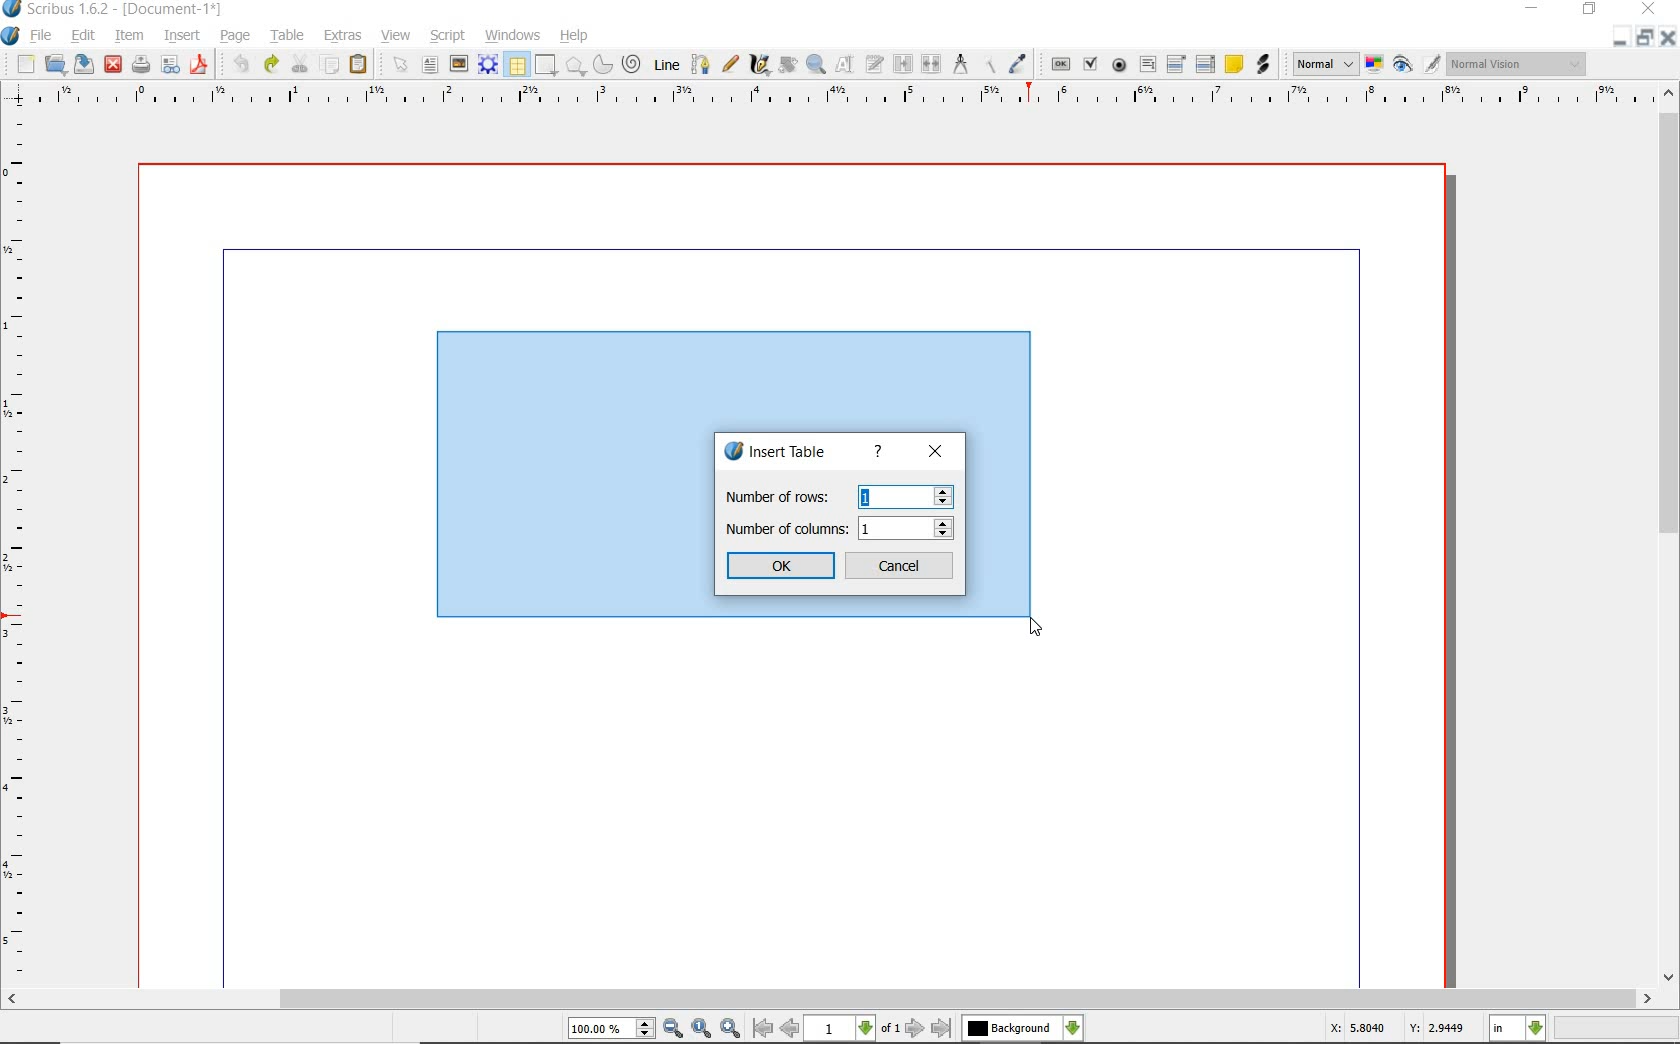  Describe the element at coordinates (198, 64) in the screenshot. I see `save as pdf` at that location.